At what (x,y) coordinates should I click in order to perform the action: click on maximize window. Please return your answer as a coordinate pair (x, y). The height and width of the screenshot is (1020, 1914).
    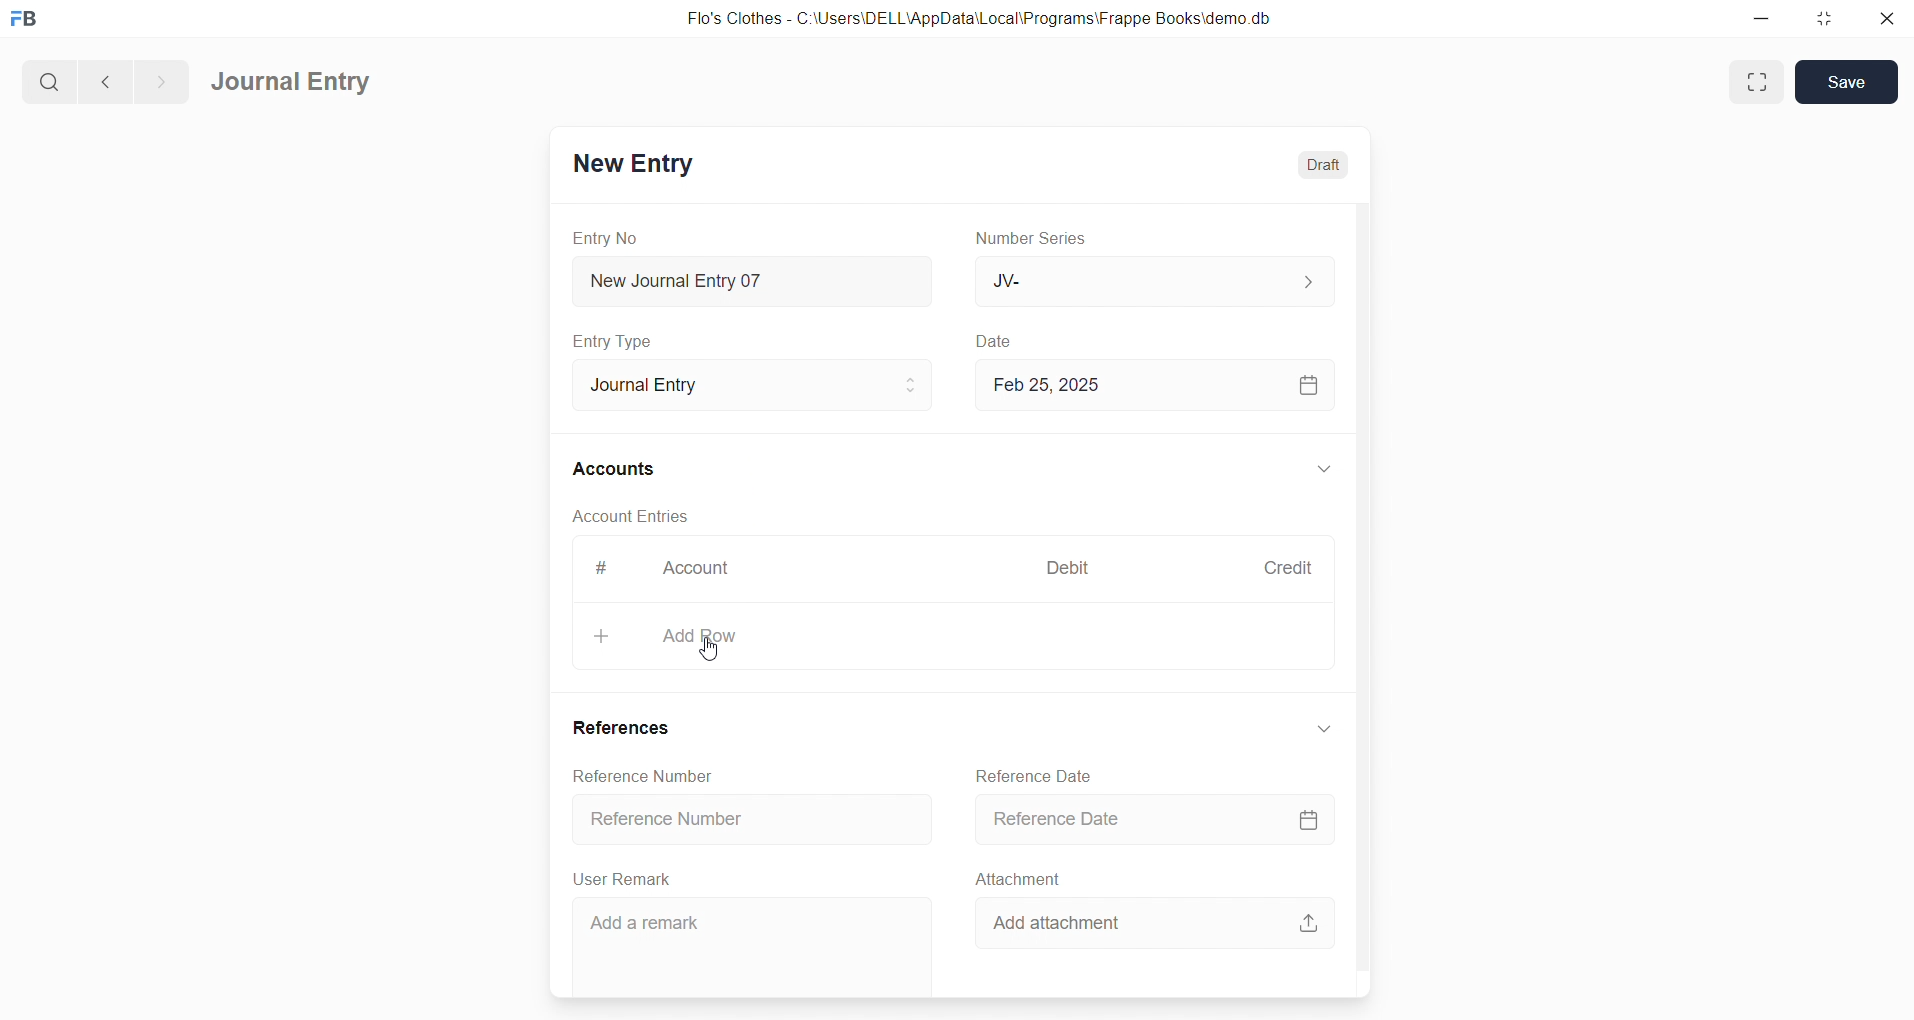
    Looking at the image, I should click on (1760, 82).